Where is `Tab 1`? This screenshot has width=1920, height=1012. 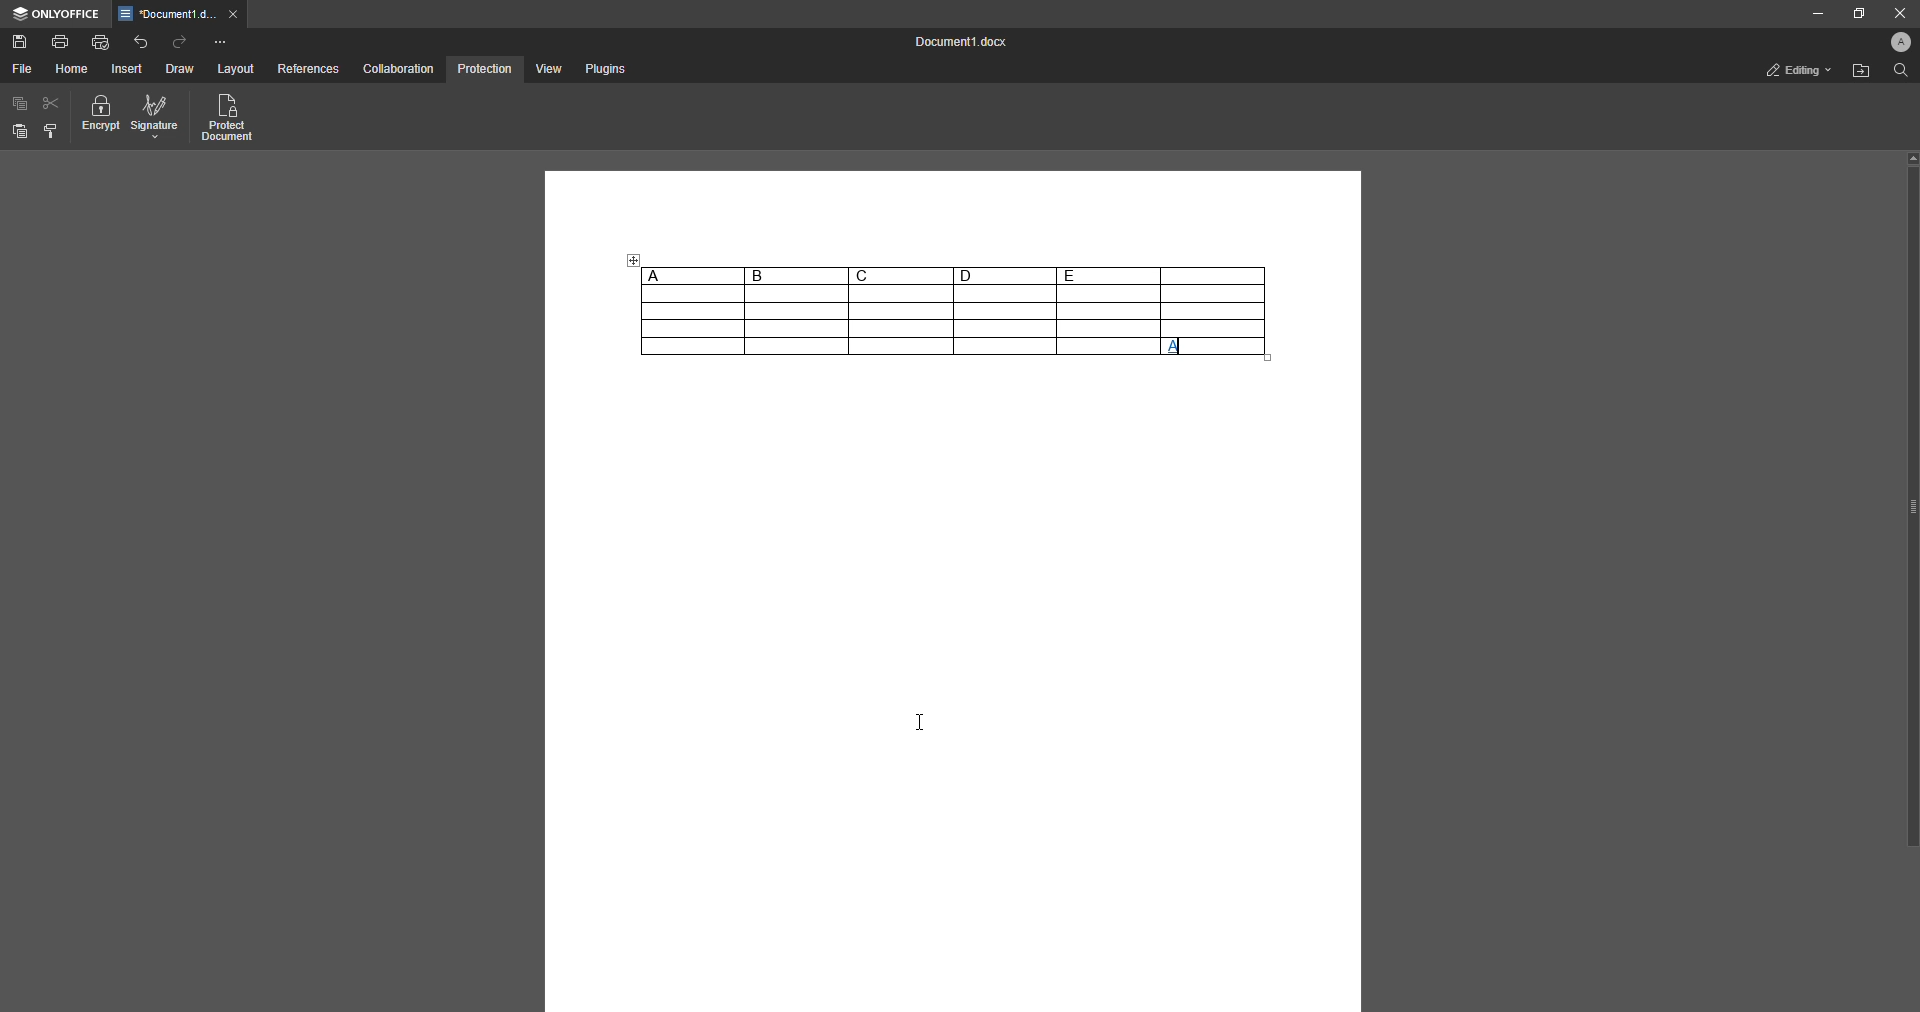
Tab 1 is located at coordinates (181, 15).